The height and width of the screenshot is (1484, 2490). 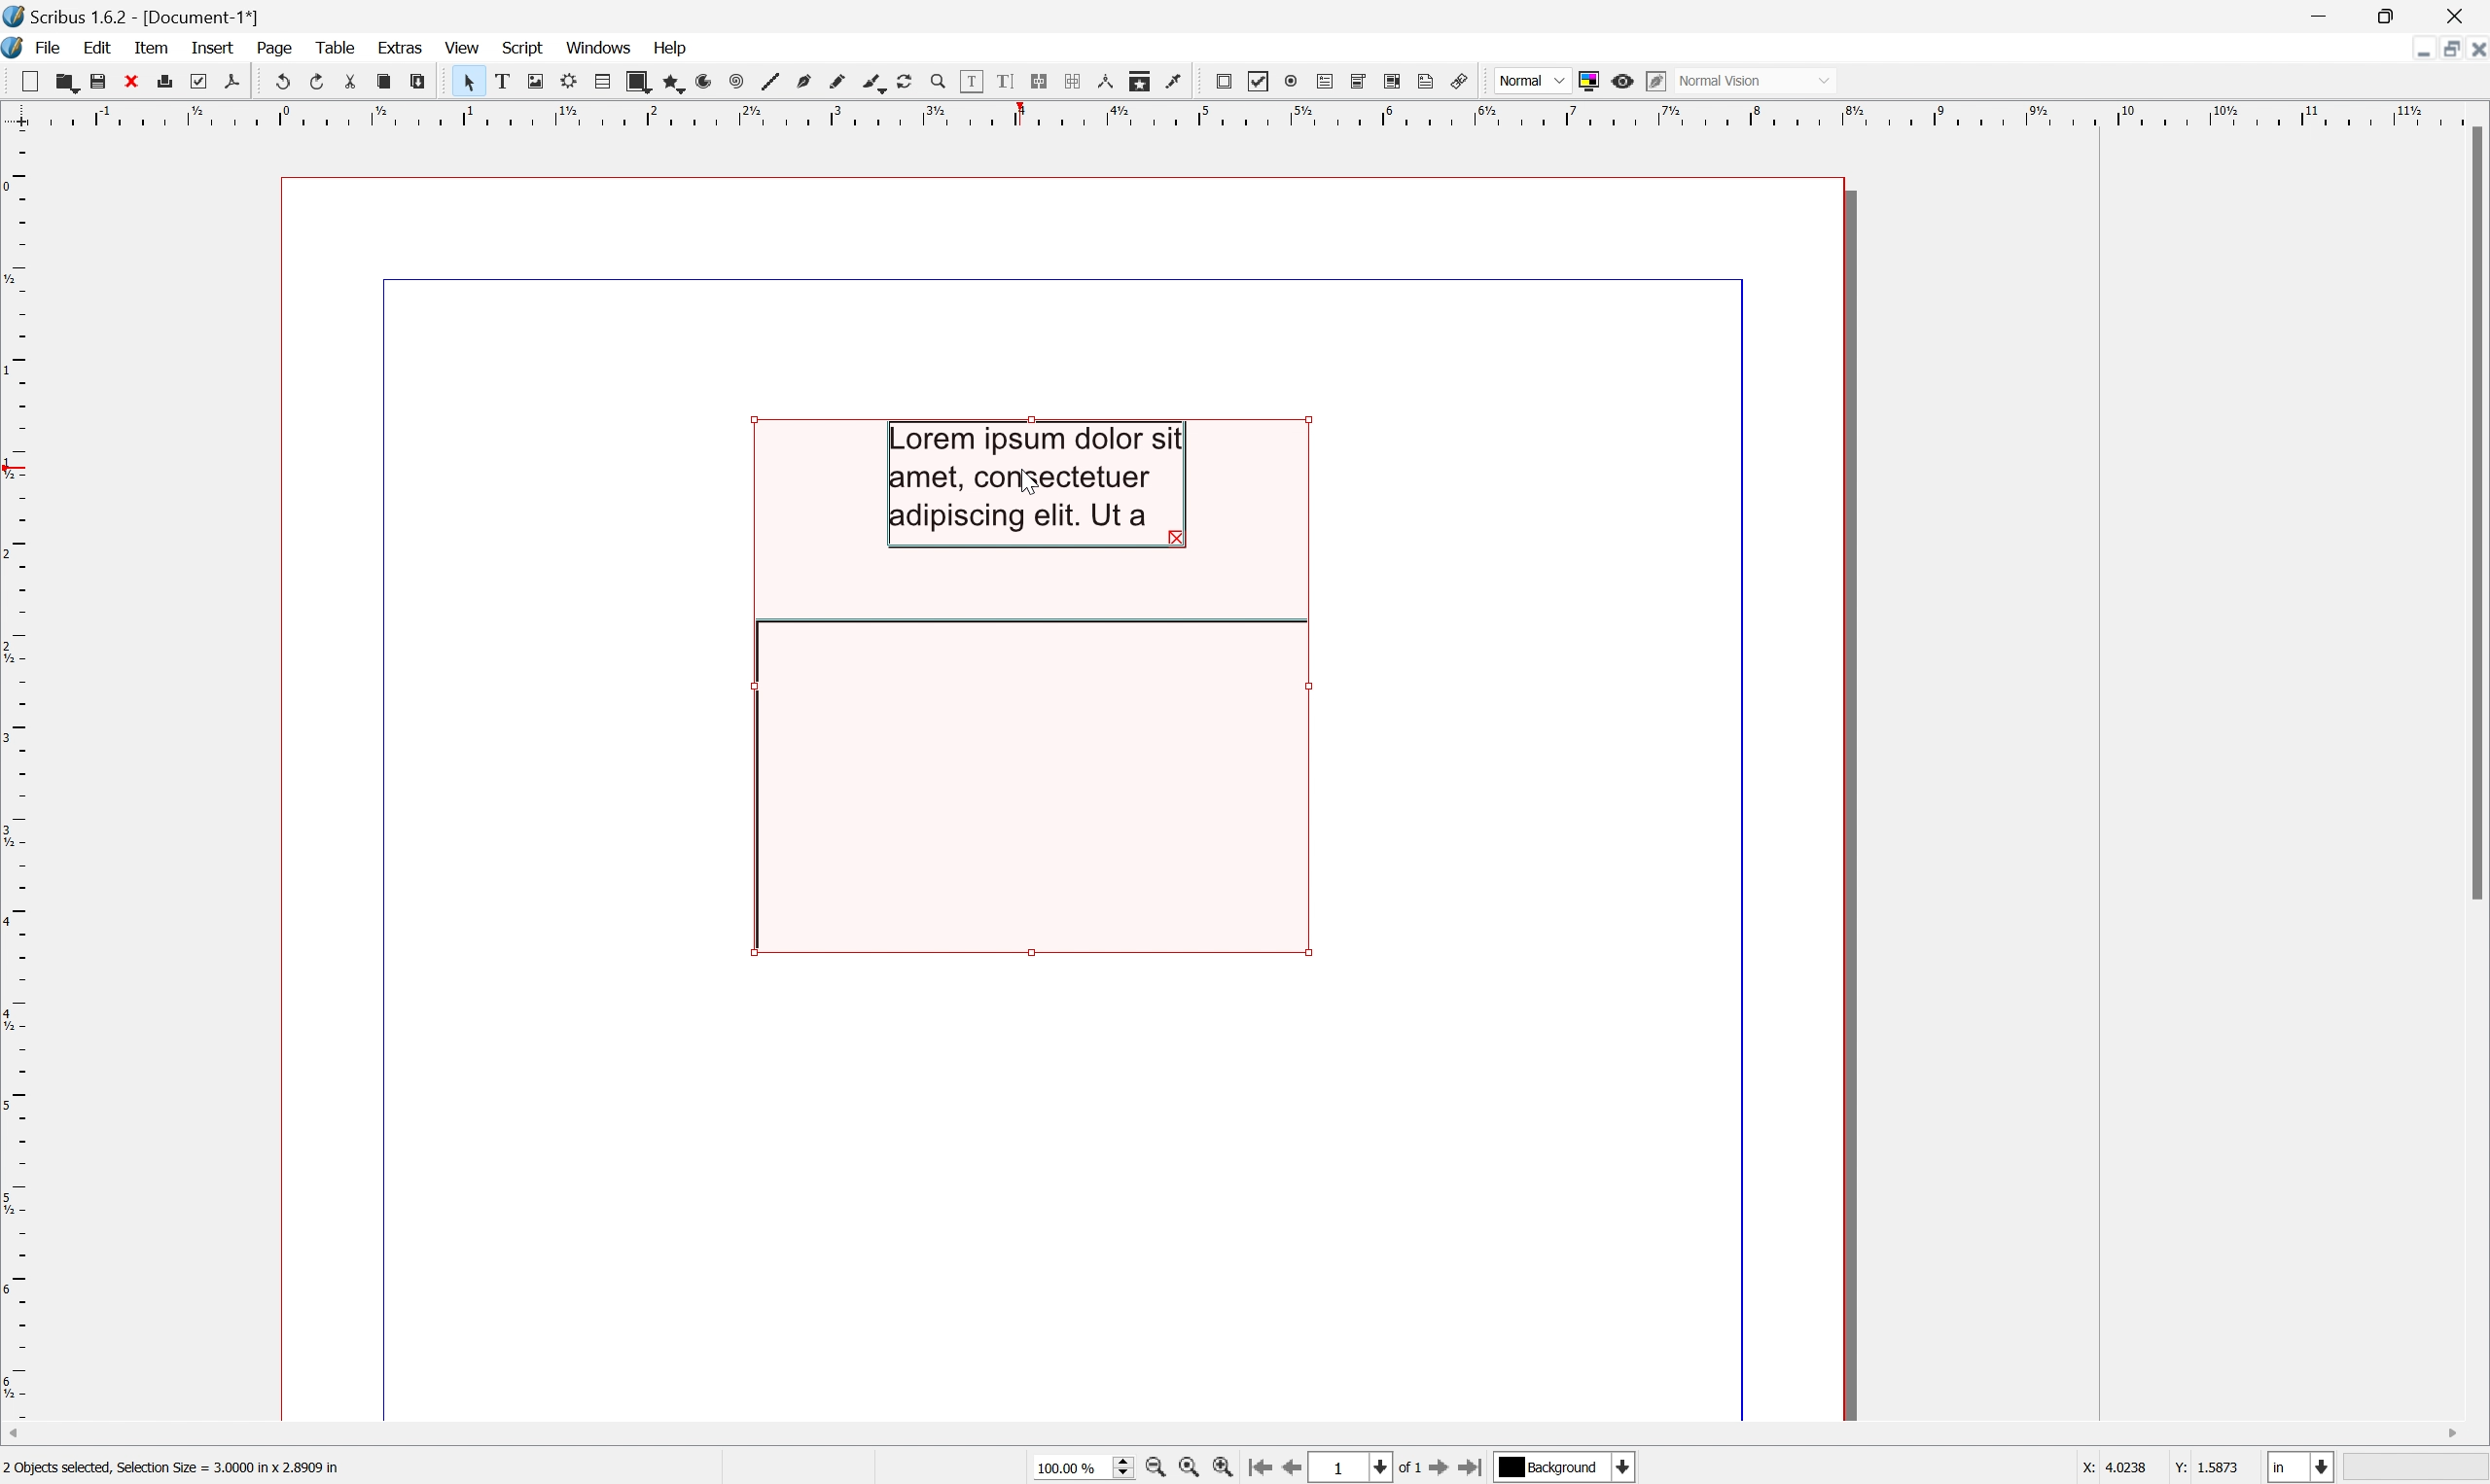 What do you see at coordinates (45, 47) in the screenshot?
I see `File` at bounding box center [45, 47].